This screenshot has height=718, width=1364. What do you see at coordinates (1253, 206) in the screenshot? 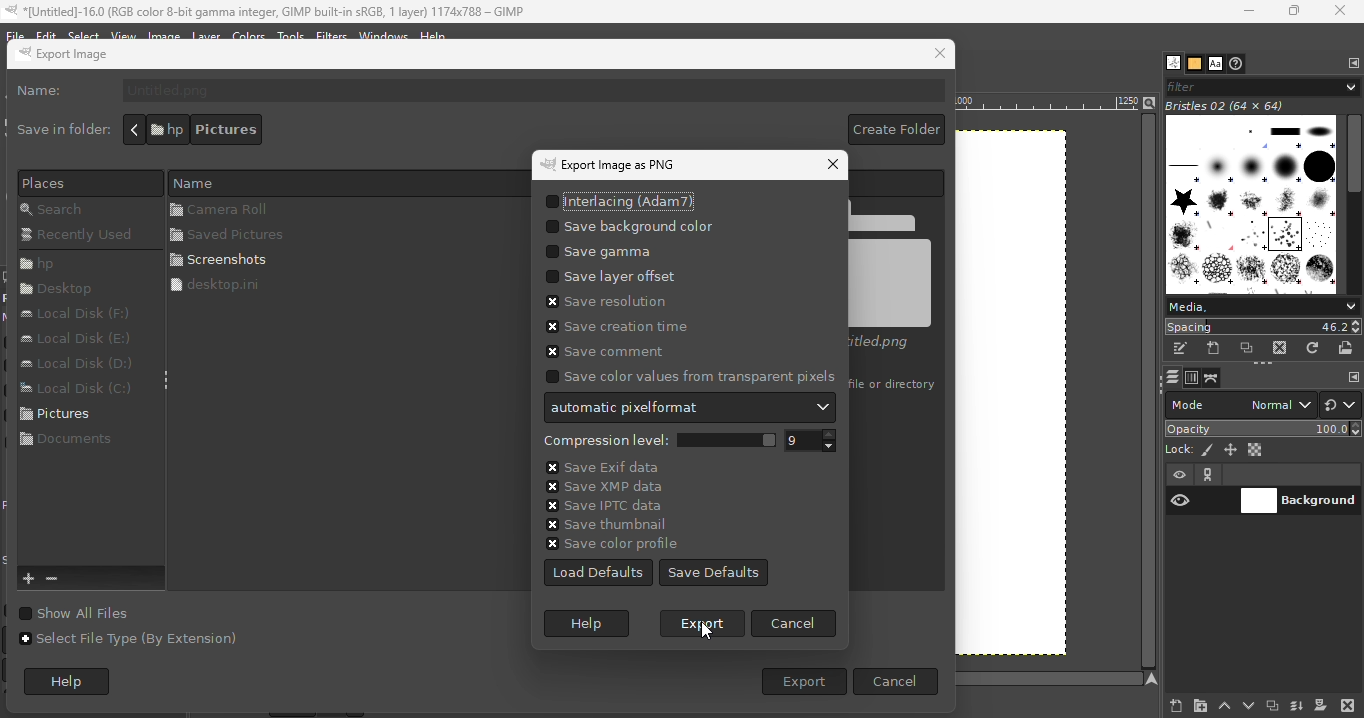
I see `Image tags` at bounding box center [1253, 206].